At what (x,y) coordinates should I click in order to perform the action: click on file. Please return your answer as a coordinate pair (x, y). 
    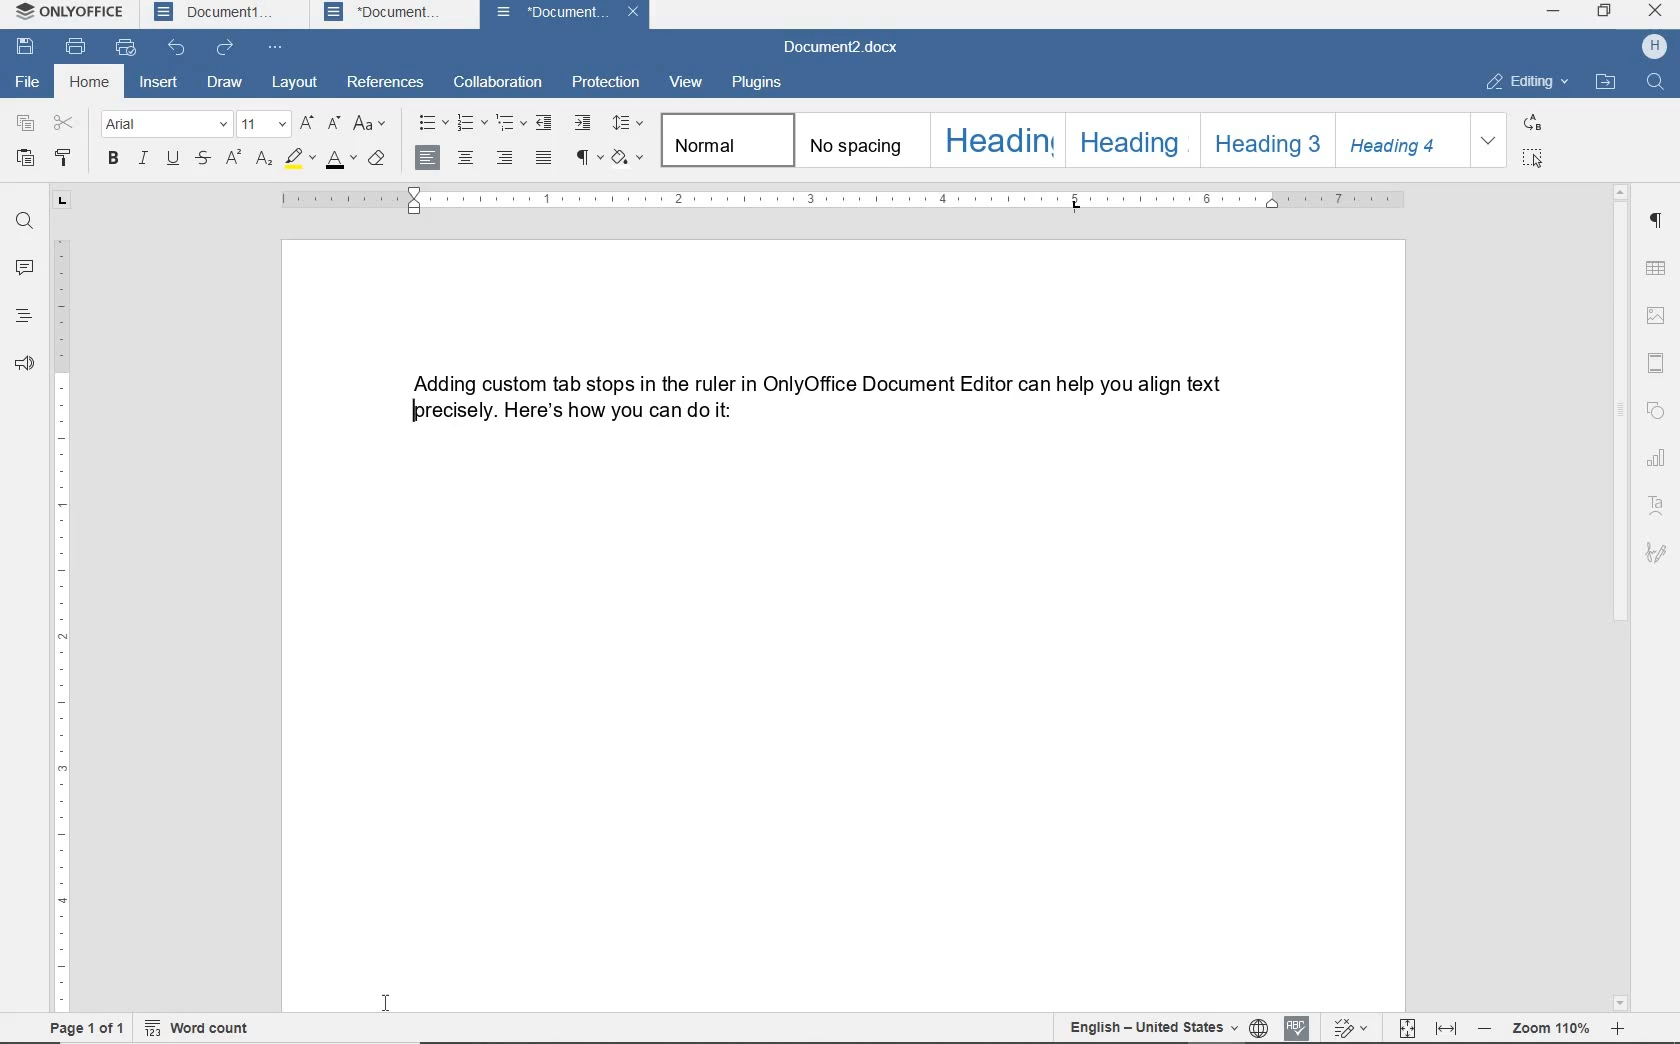
    Looking at the image, I should click on (29, 82).